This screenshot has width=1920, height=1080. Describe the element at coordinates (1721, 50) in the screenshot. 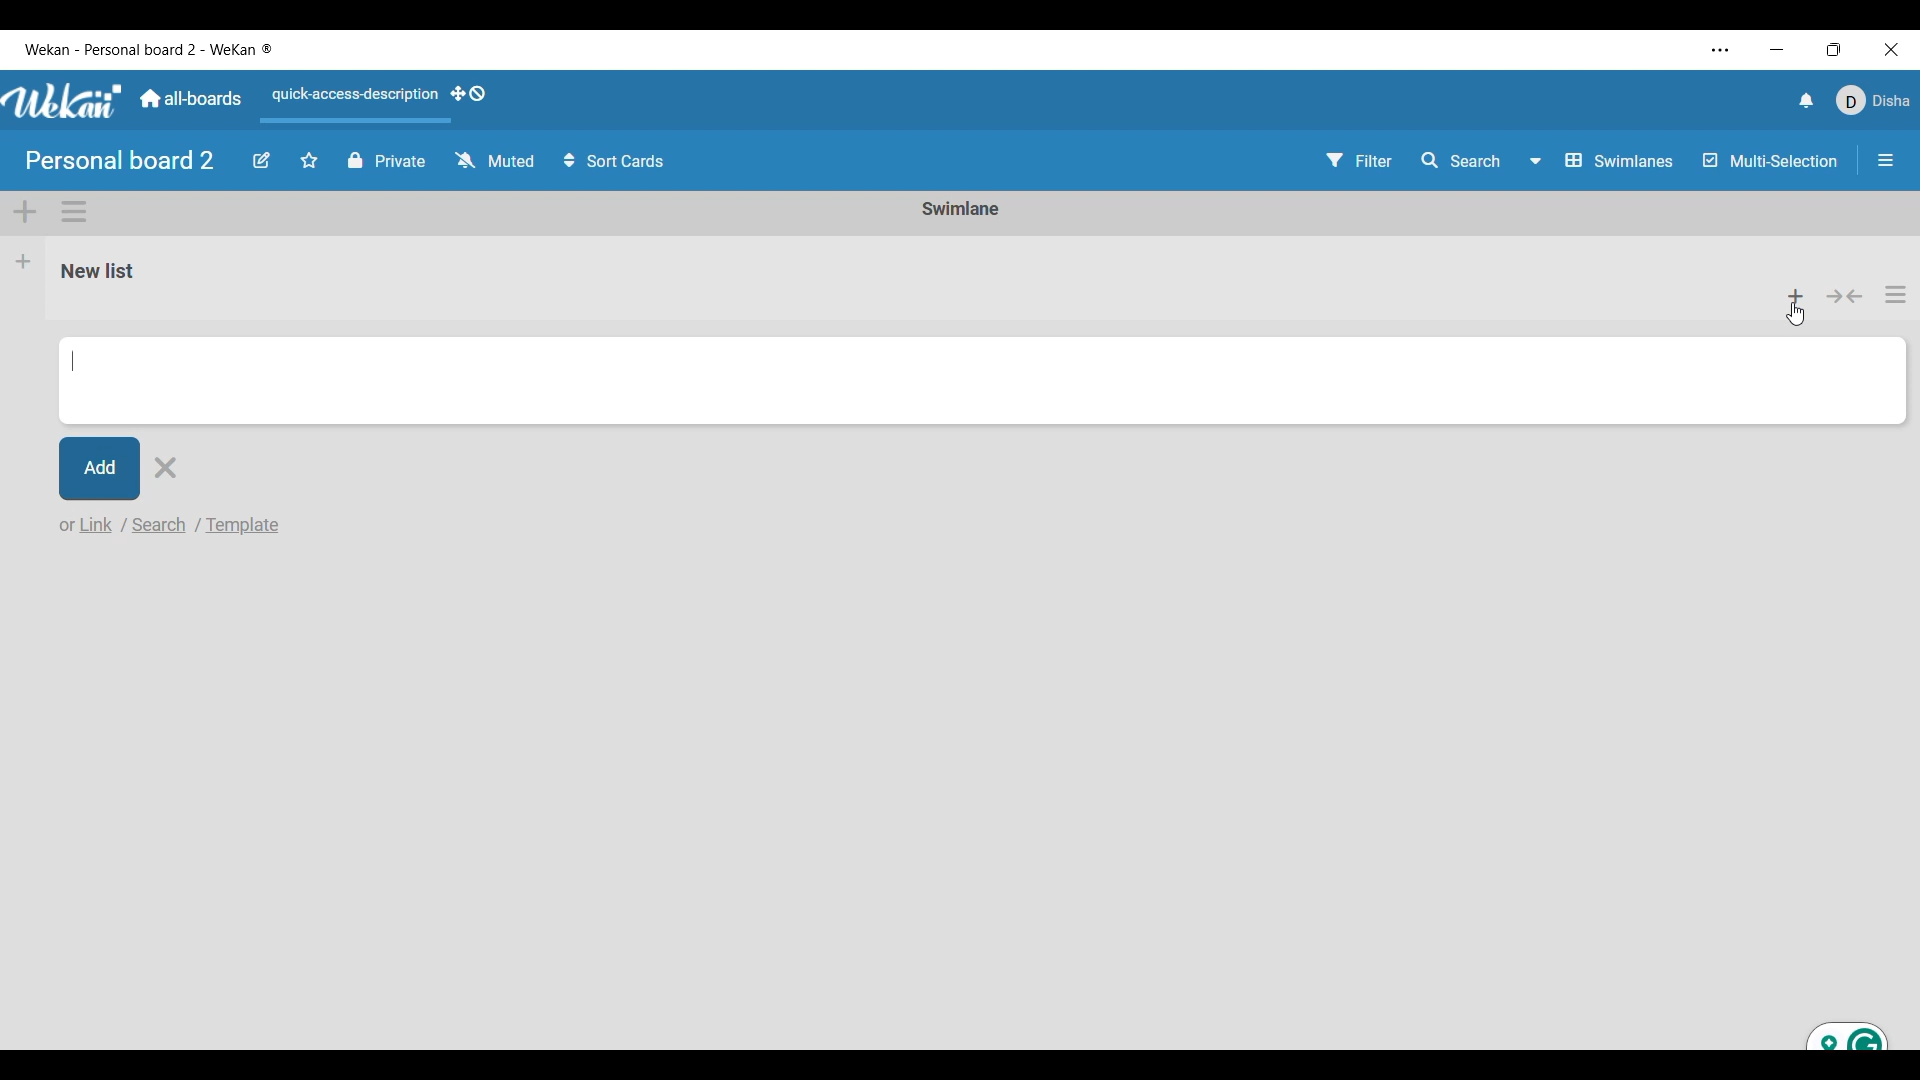

I see `More settings` at that location.